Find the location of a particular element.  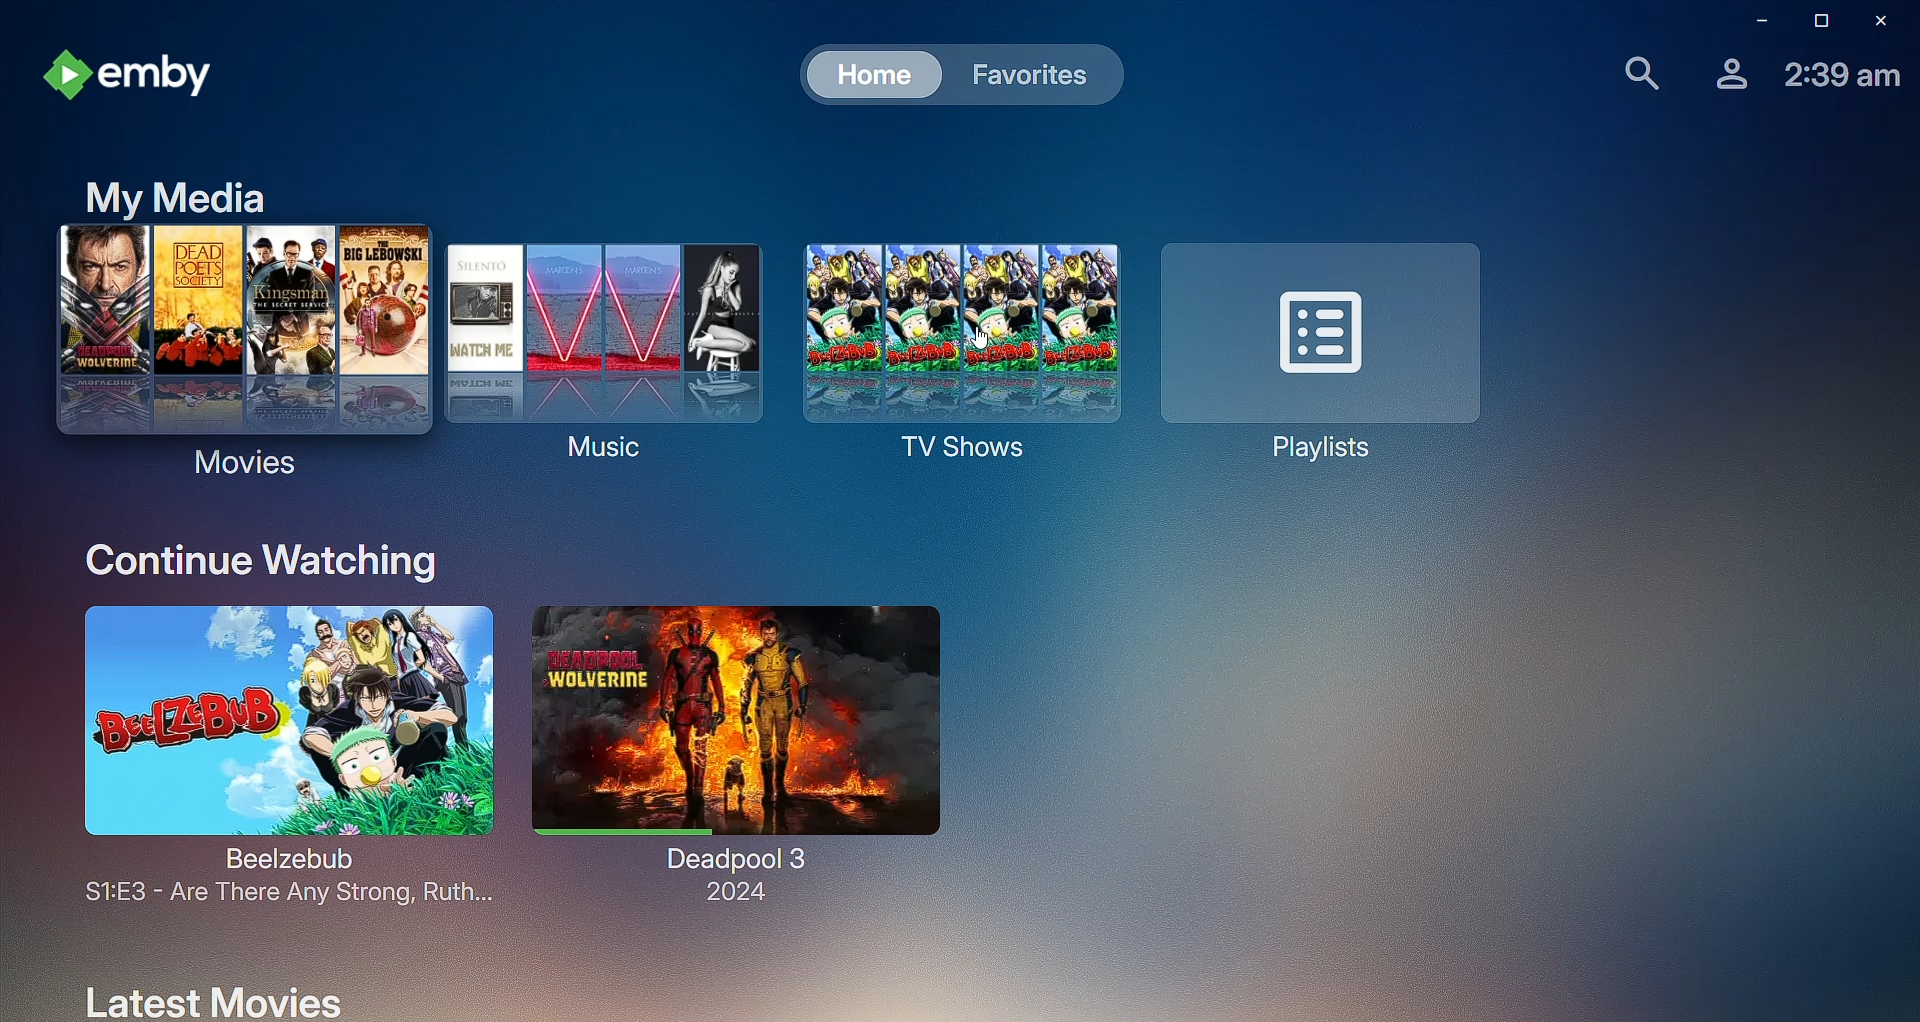

Close is located at coordinates (1872, 21).